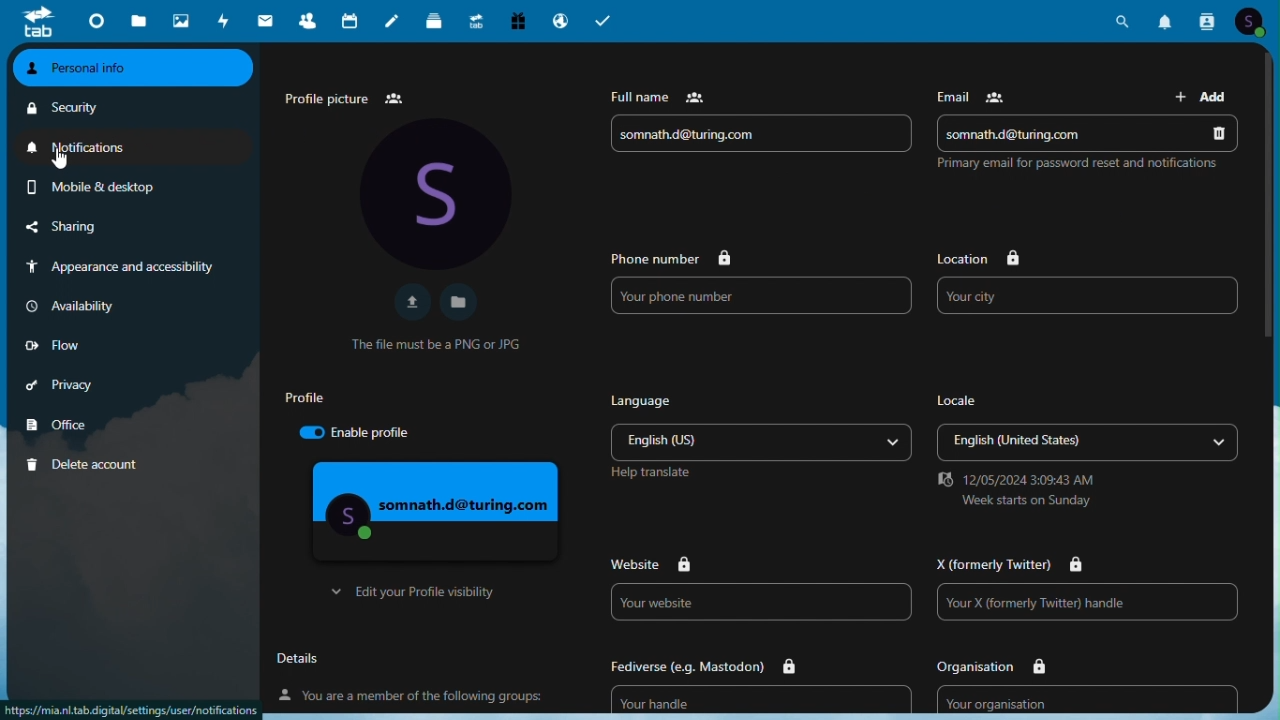  Describe the element at coordinates (1122, 20) in the screenshot. I see `Search` at that location.